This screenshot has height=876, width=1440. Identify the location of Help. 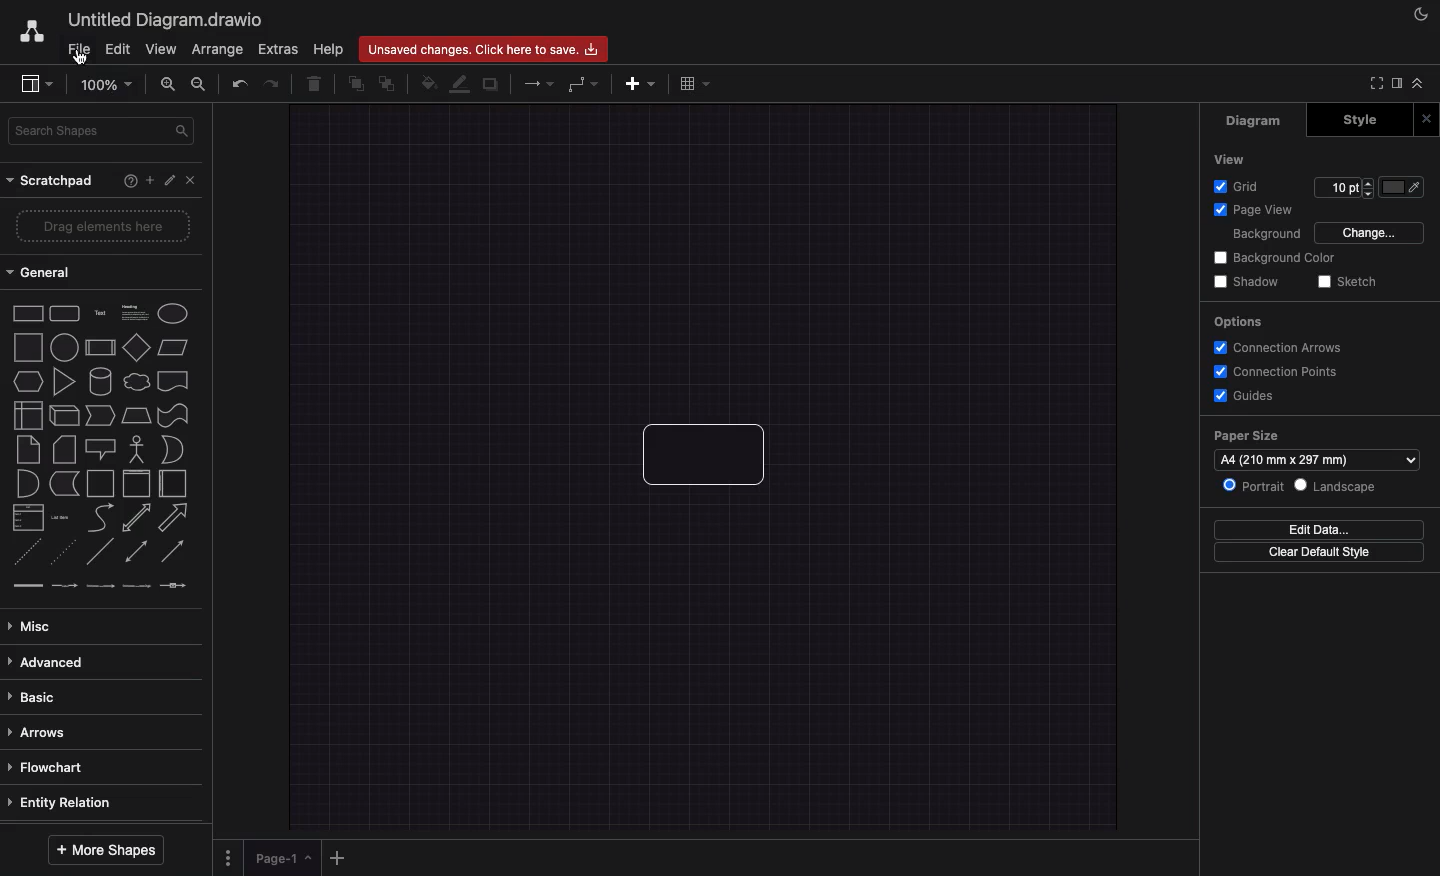
(126, 178).